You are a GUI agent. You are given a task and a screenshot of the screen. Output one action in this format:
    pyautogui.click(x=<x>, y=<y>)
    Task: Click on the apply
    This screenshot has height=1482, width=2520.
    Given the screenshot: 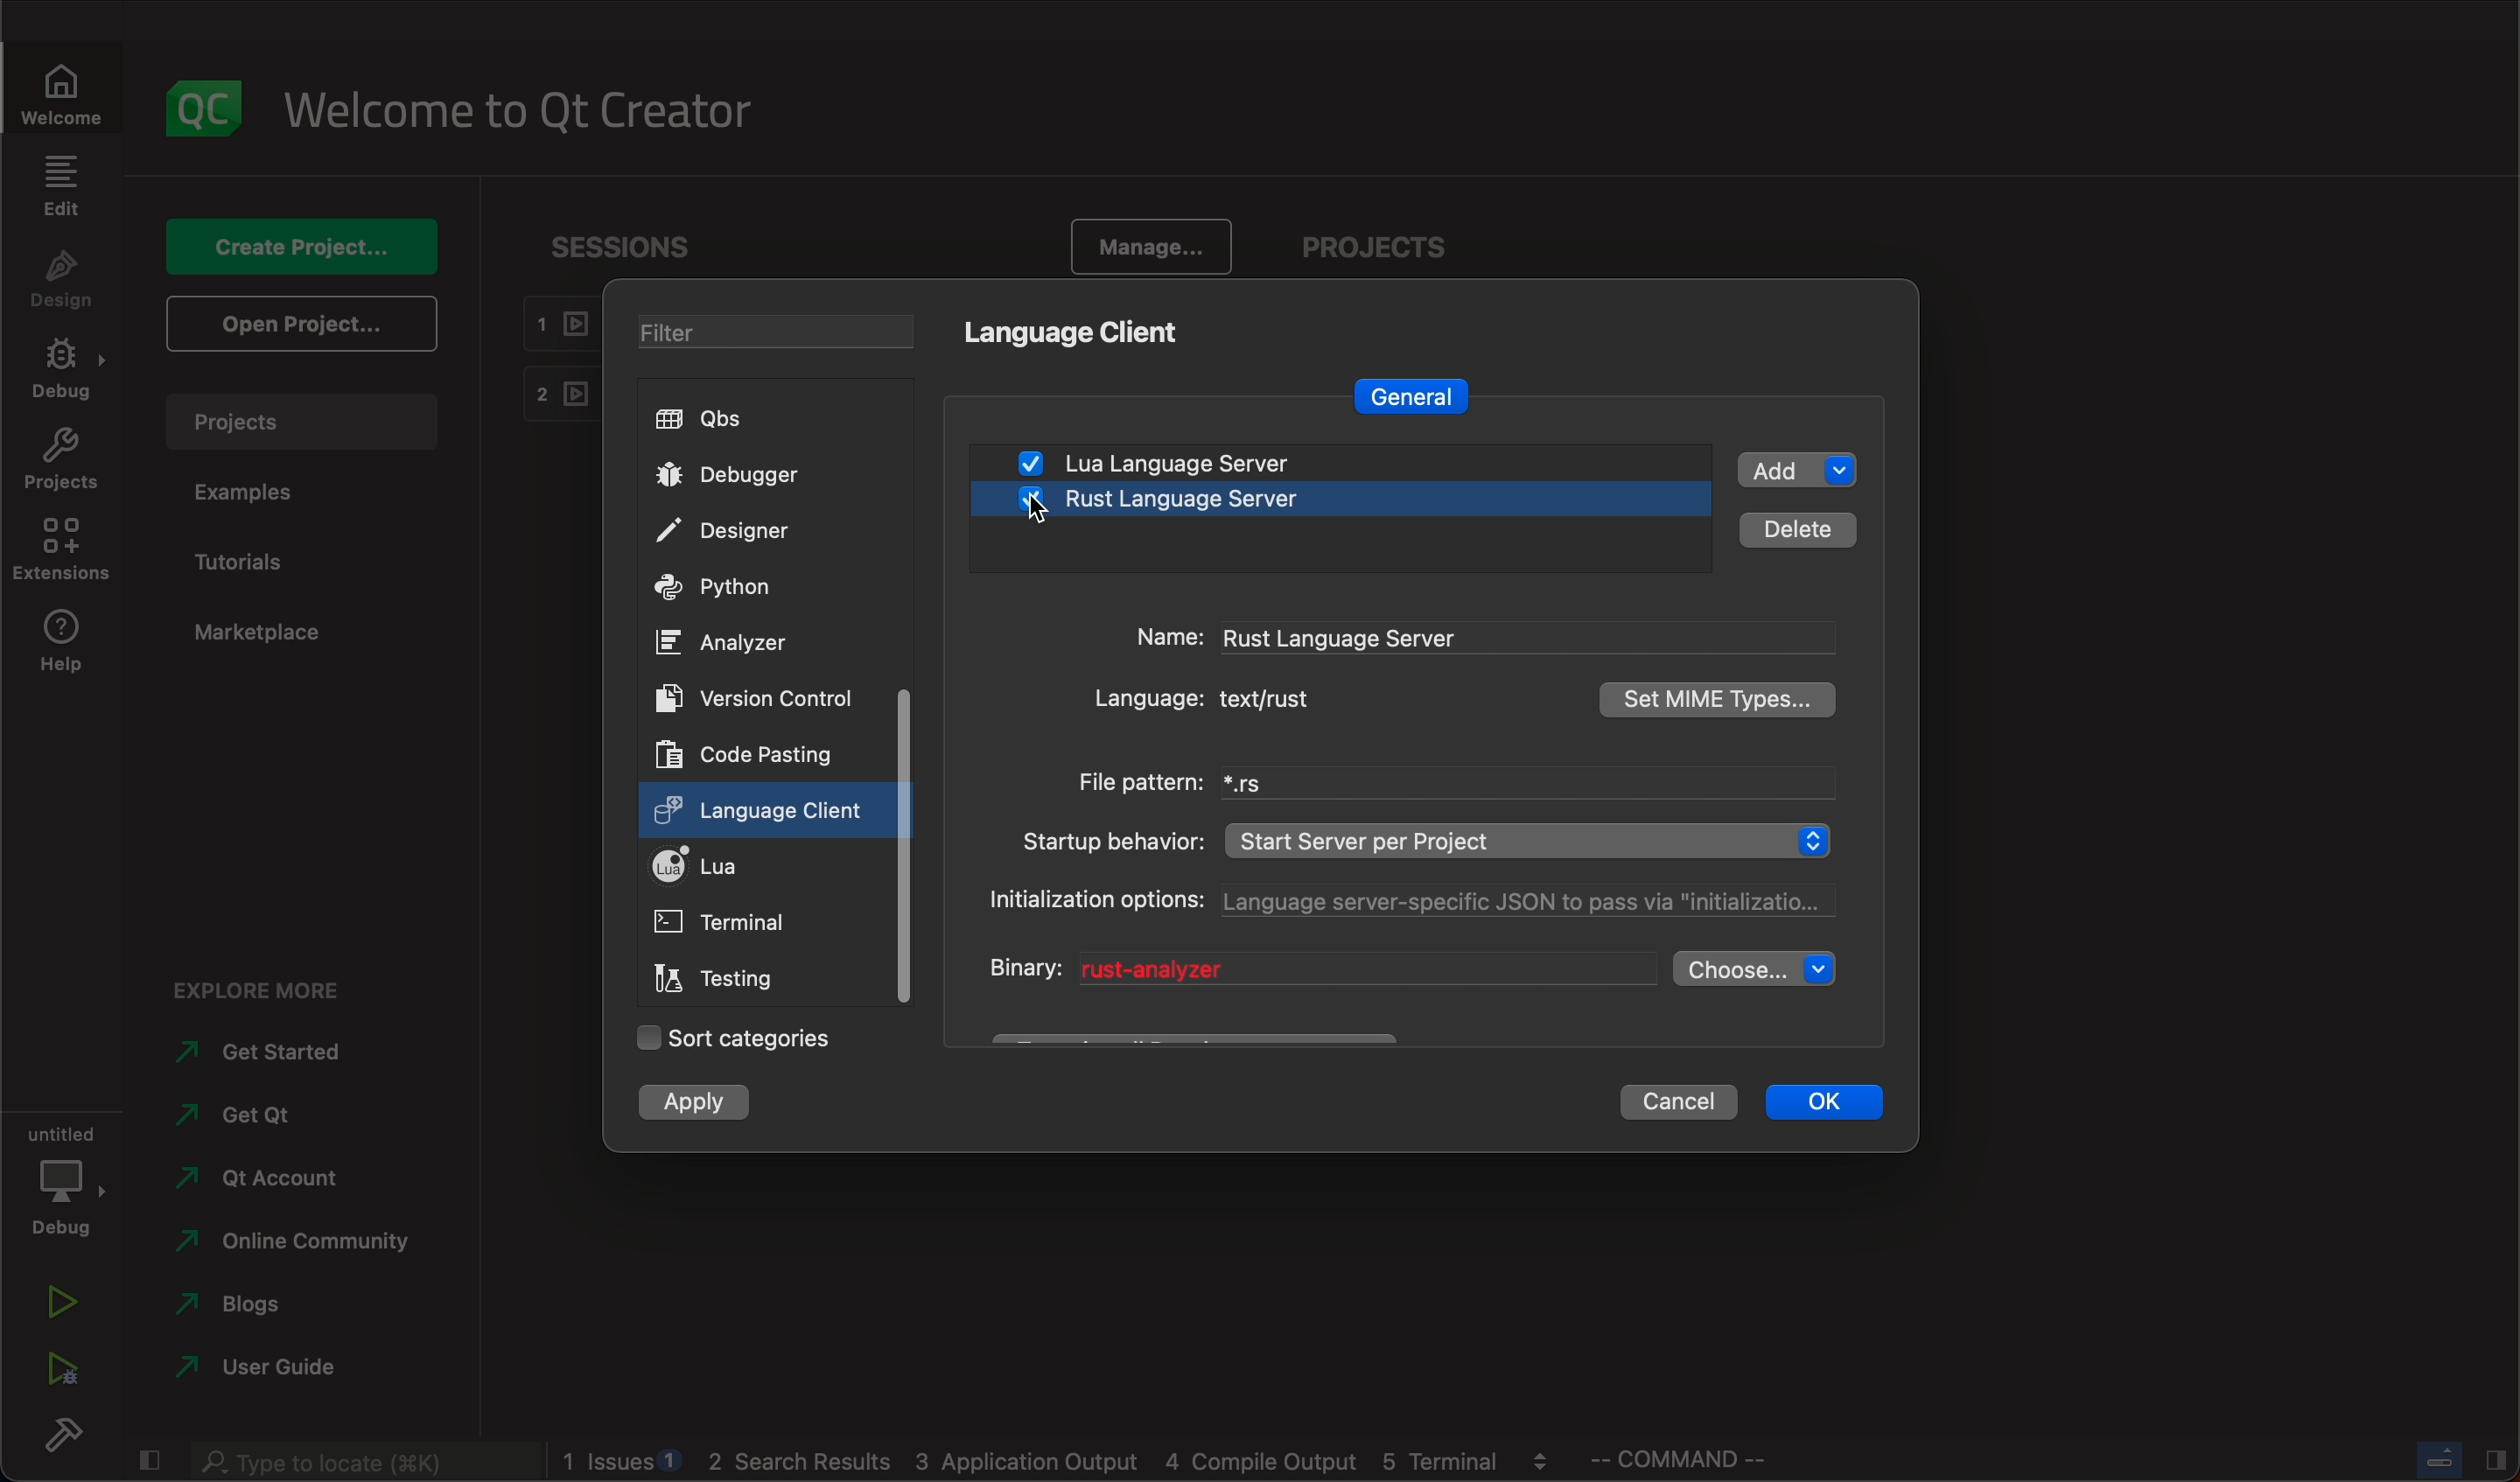 What is the action you would take?
    pyautogui.click(x=705, y=1101)
    